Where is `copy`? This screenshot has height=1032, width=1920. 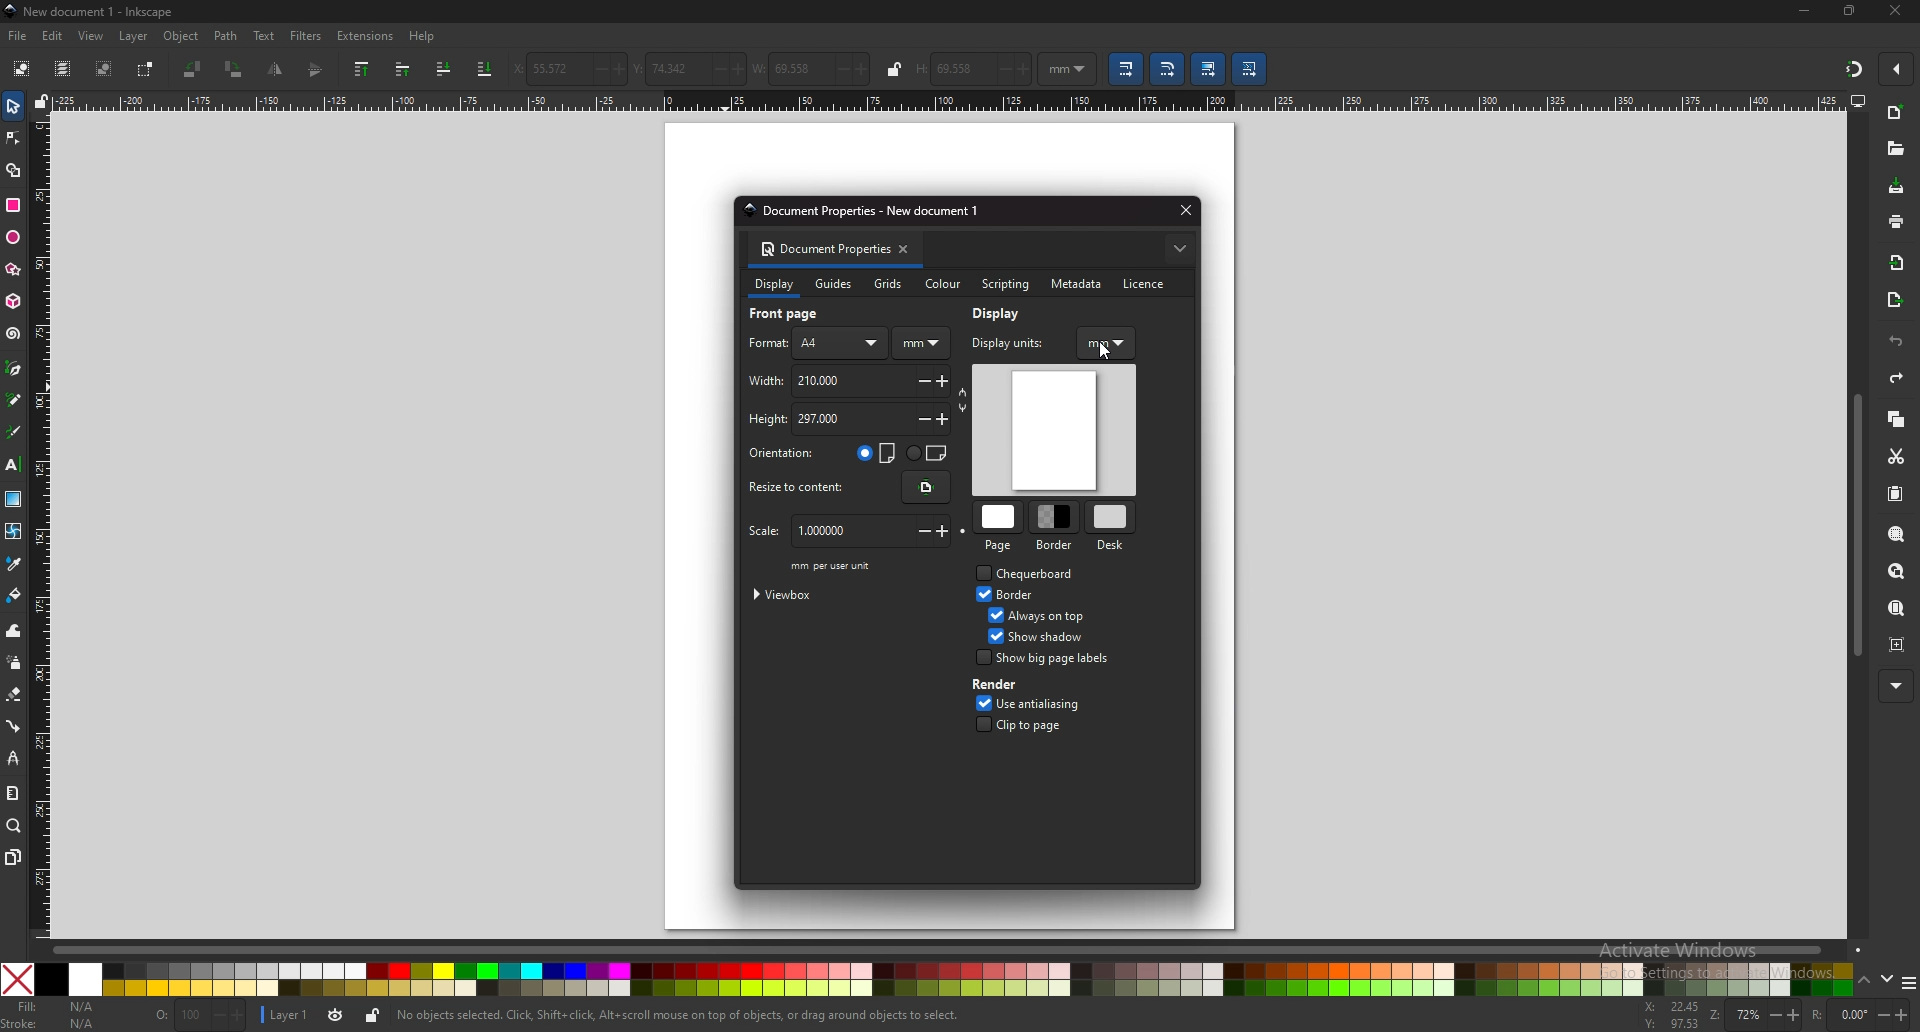
copy is located at coordinates (1897, 419).